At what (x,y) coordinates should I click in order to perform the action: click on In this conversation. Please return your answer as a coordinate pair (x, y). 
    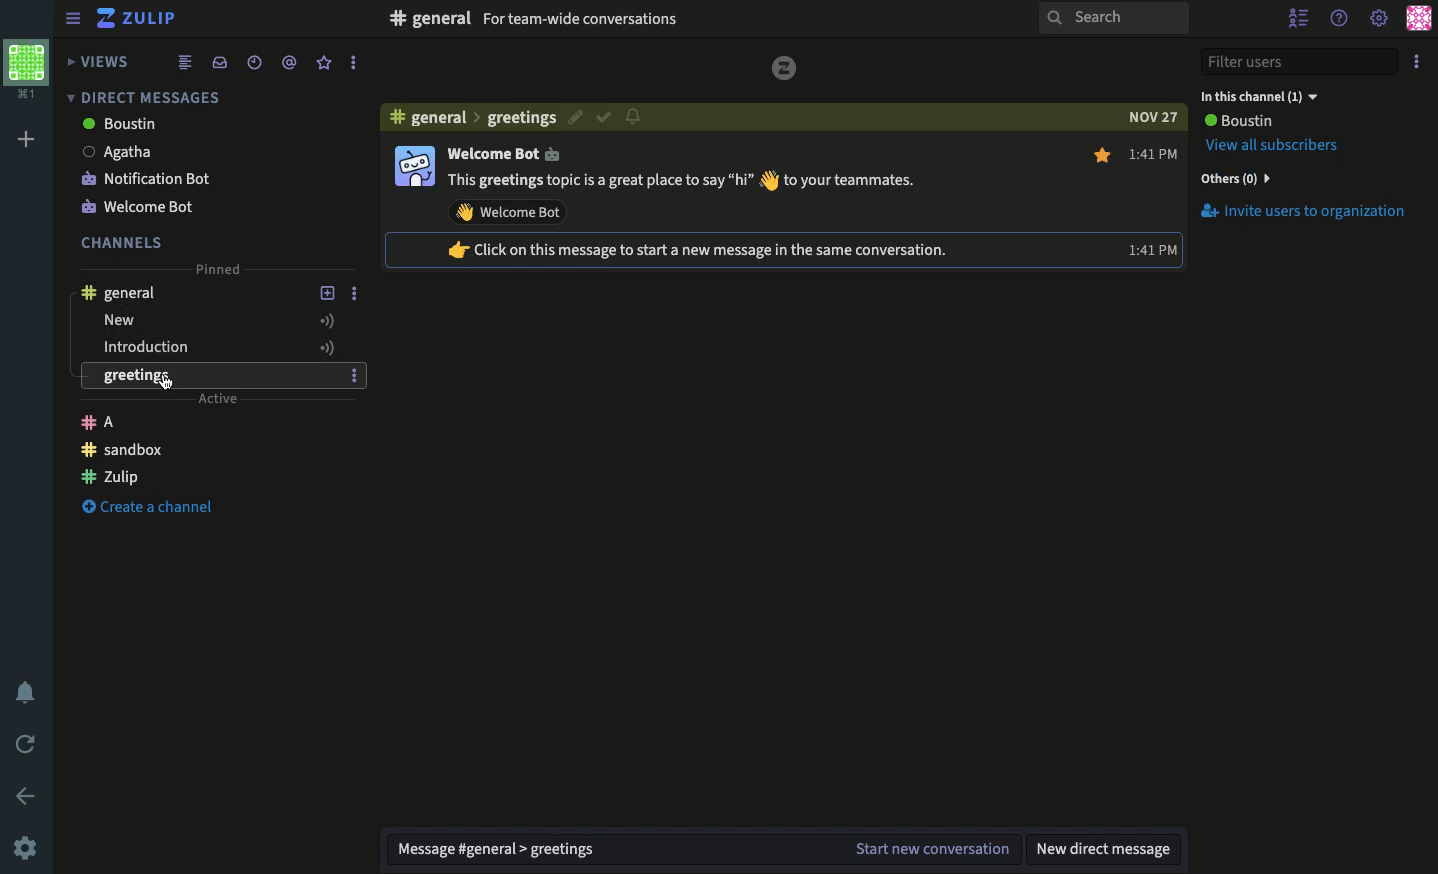
    Looking at the image, I should click on (1272, 96).